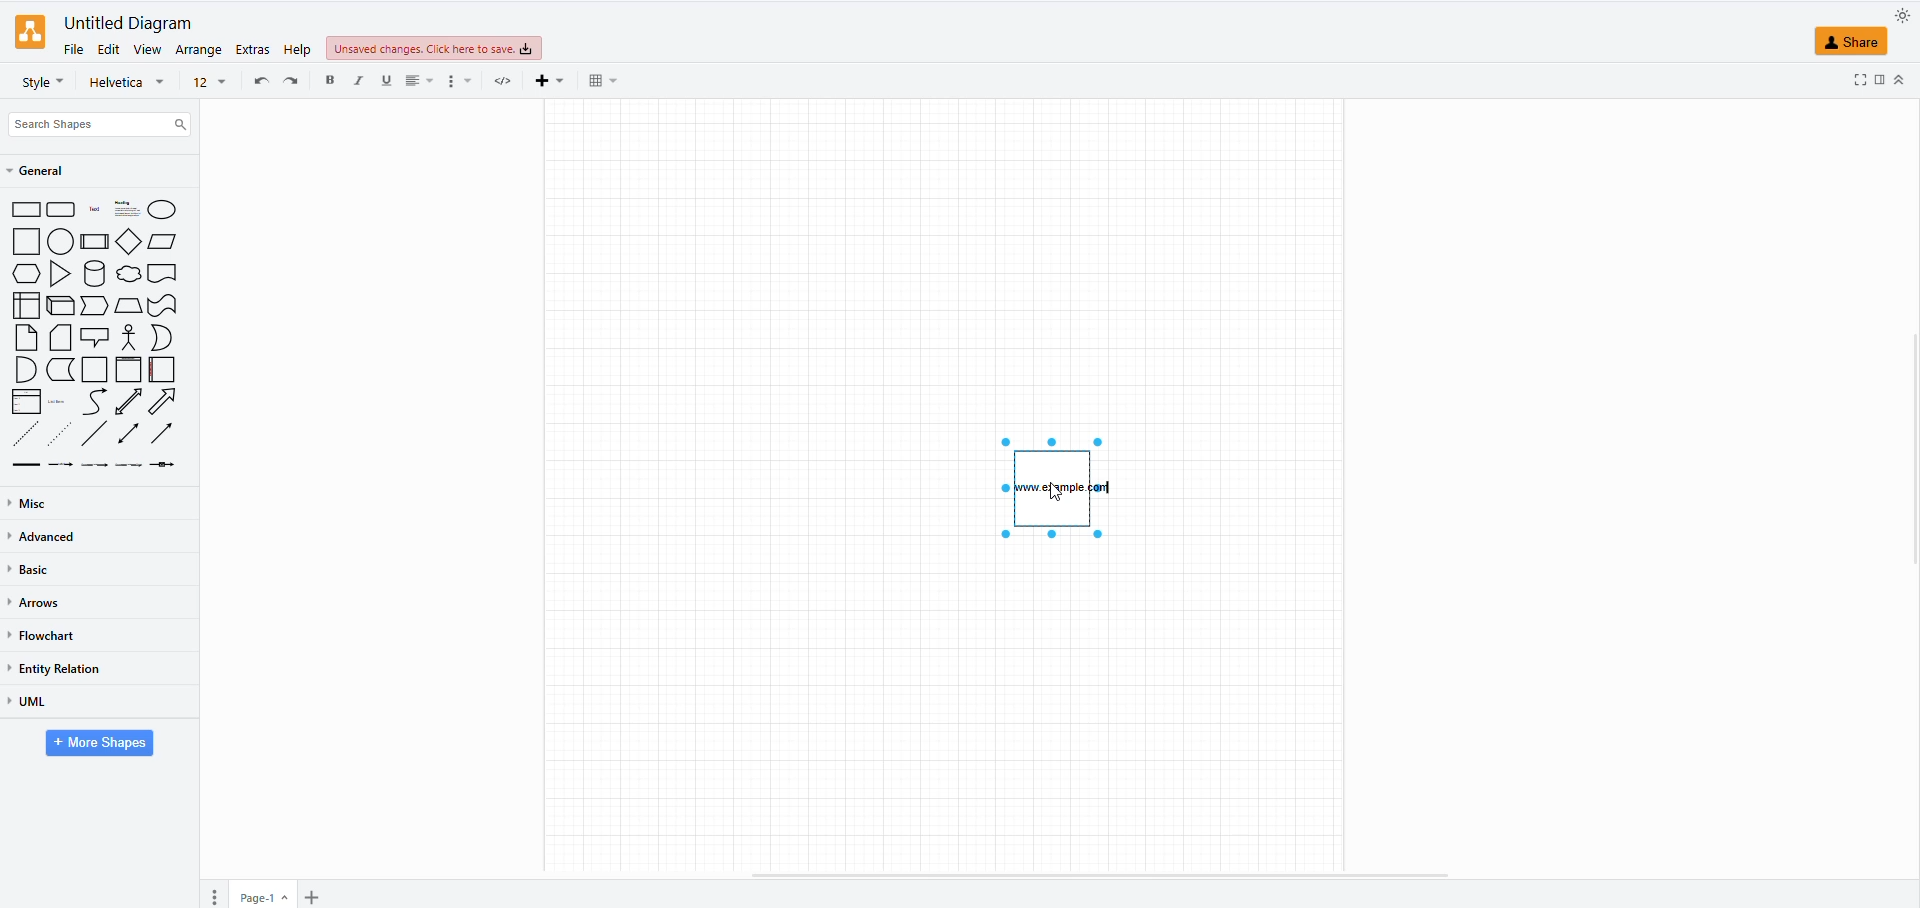 The height and width of the screenshot is (908, 1920). I want to click on dashed line, so click(27, 433).